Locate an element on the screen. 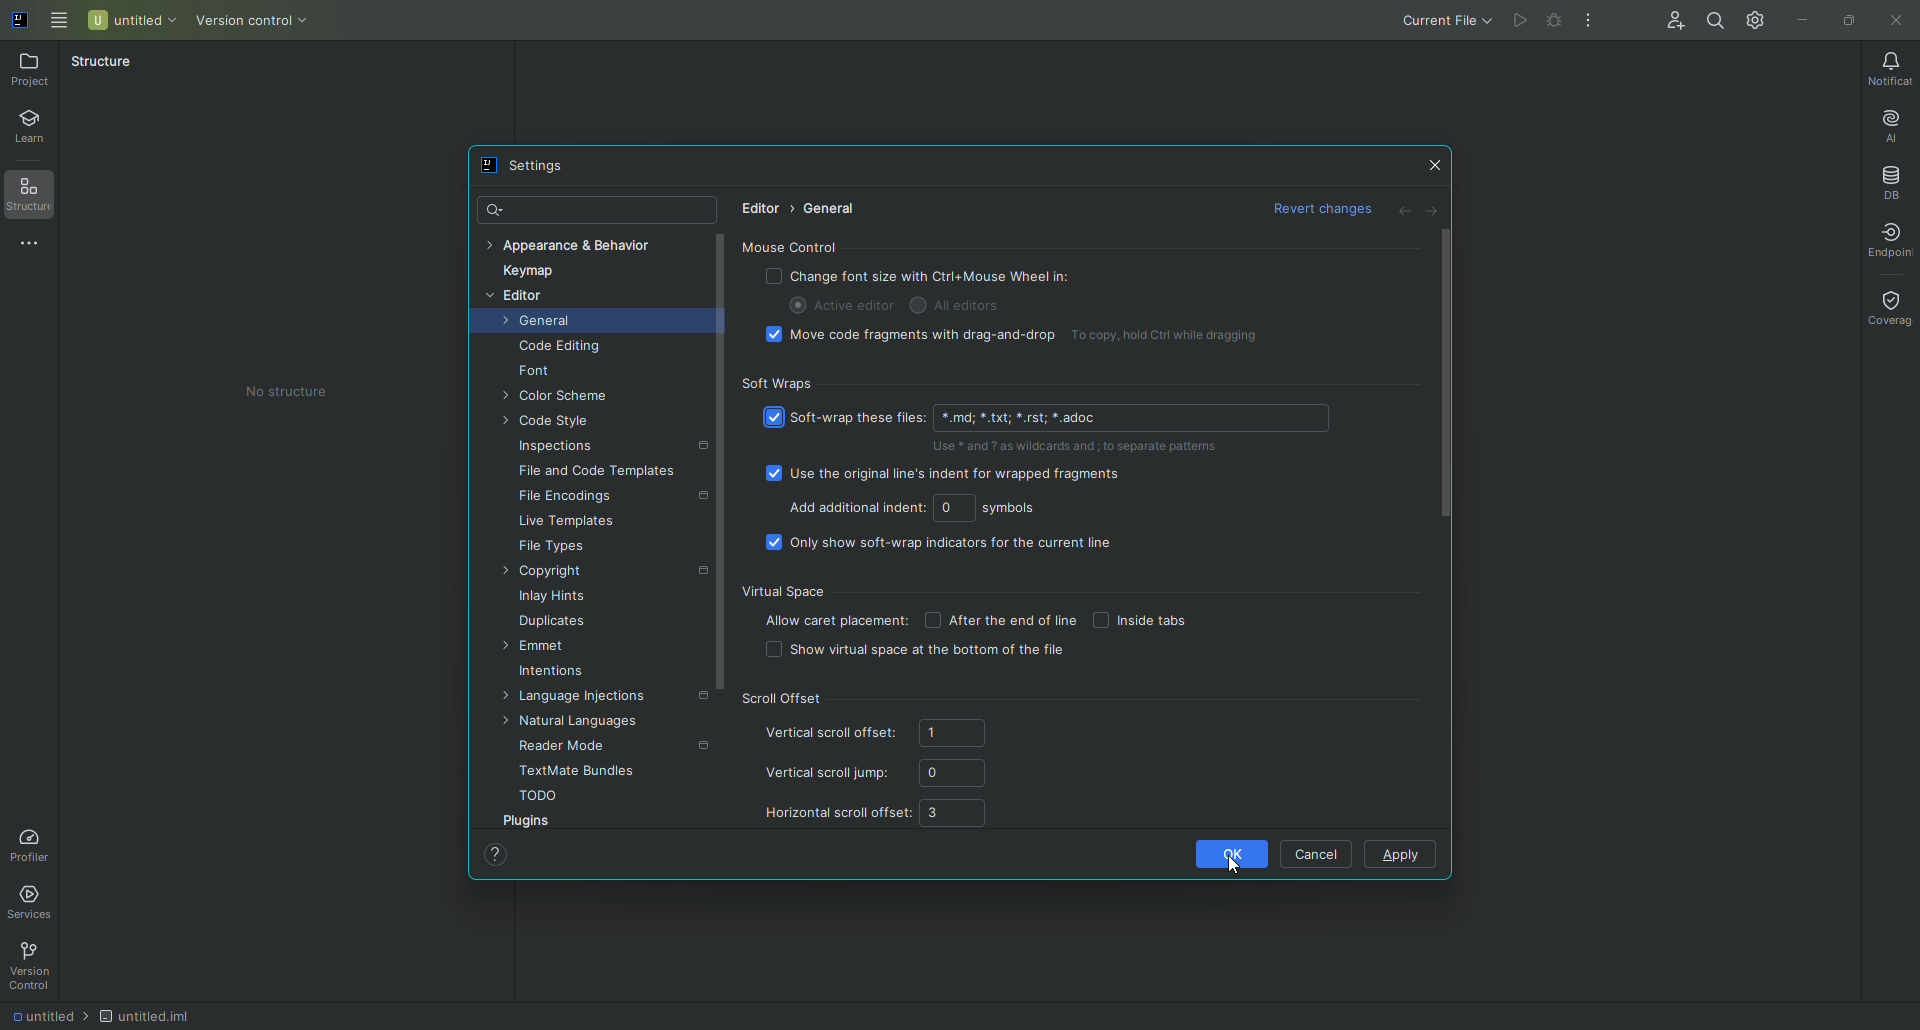  Keymap is located at coordinates (533, 273).